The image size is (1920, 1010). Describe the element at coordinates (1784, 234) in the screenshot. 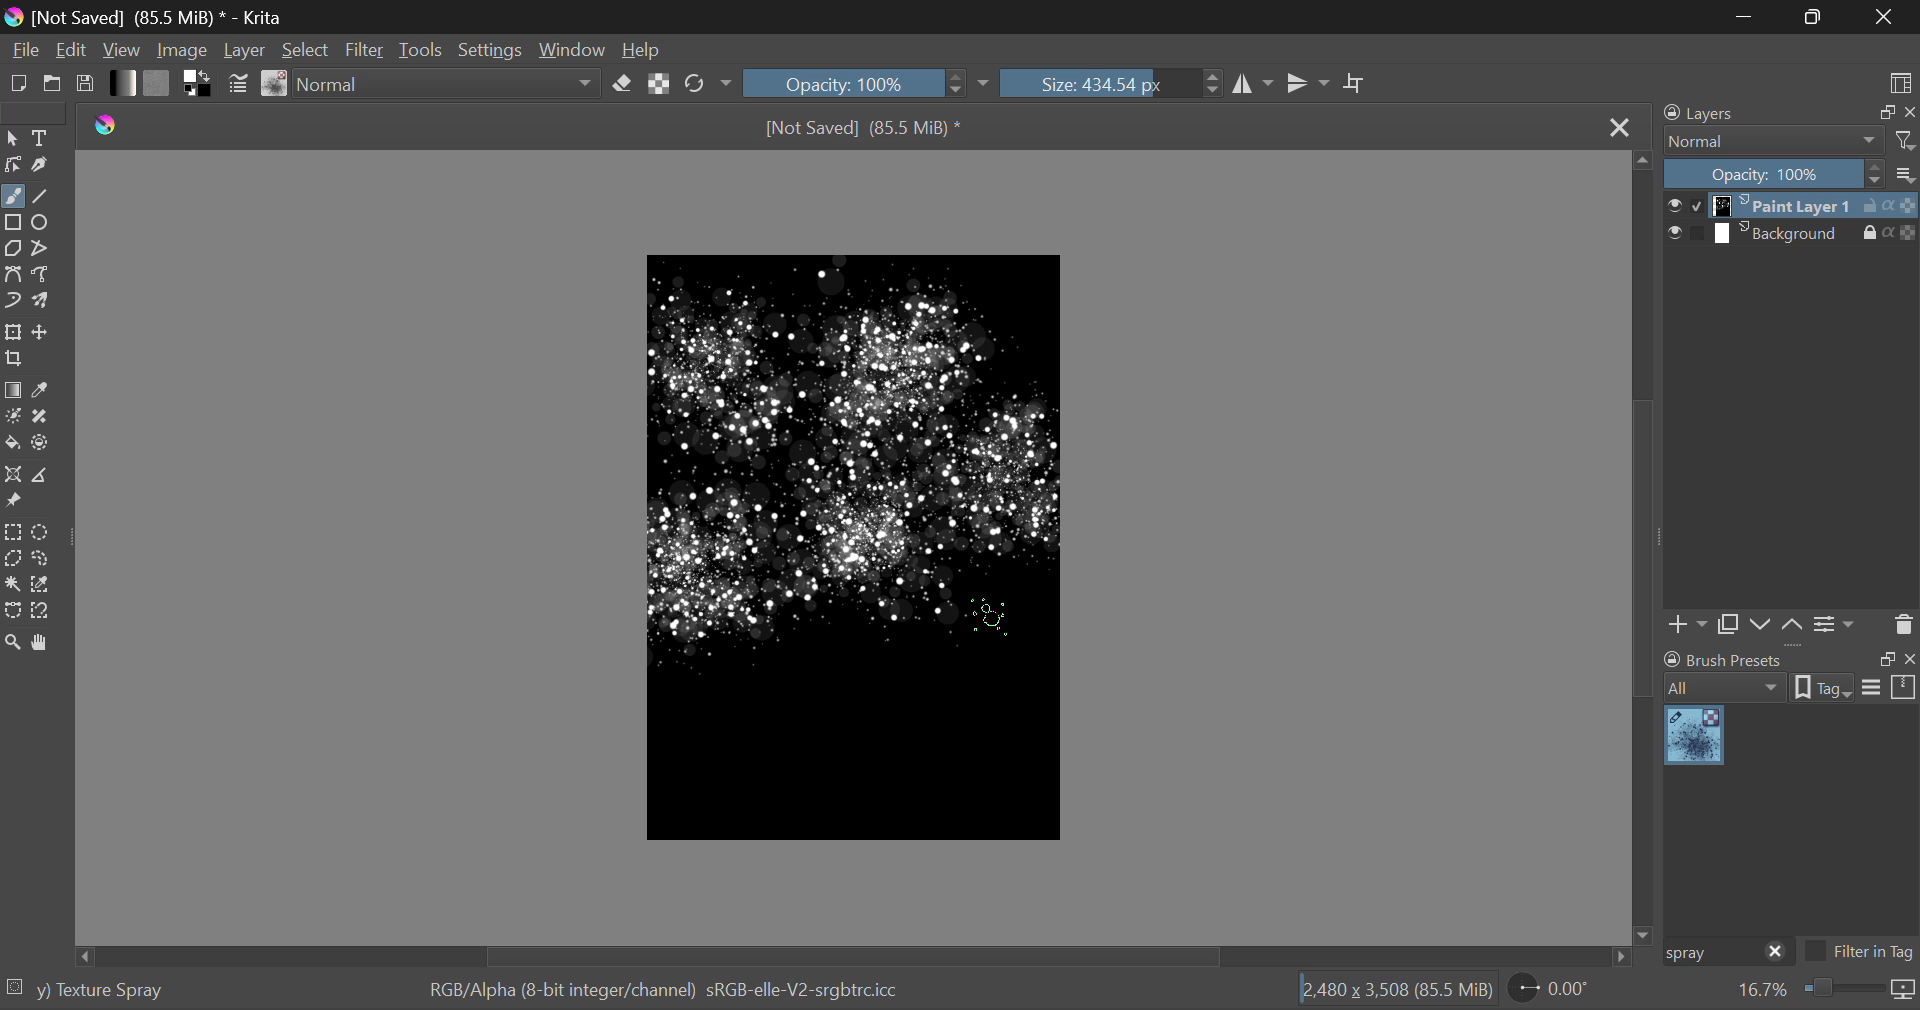

I see `layer 2` at that location.